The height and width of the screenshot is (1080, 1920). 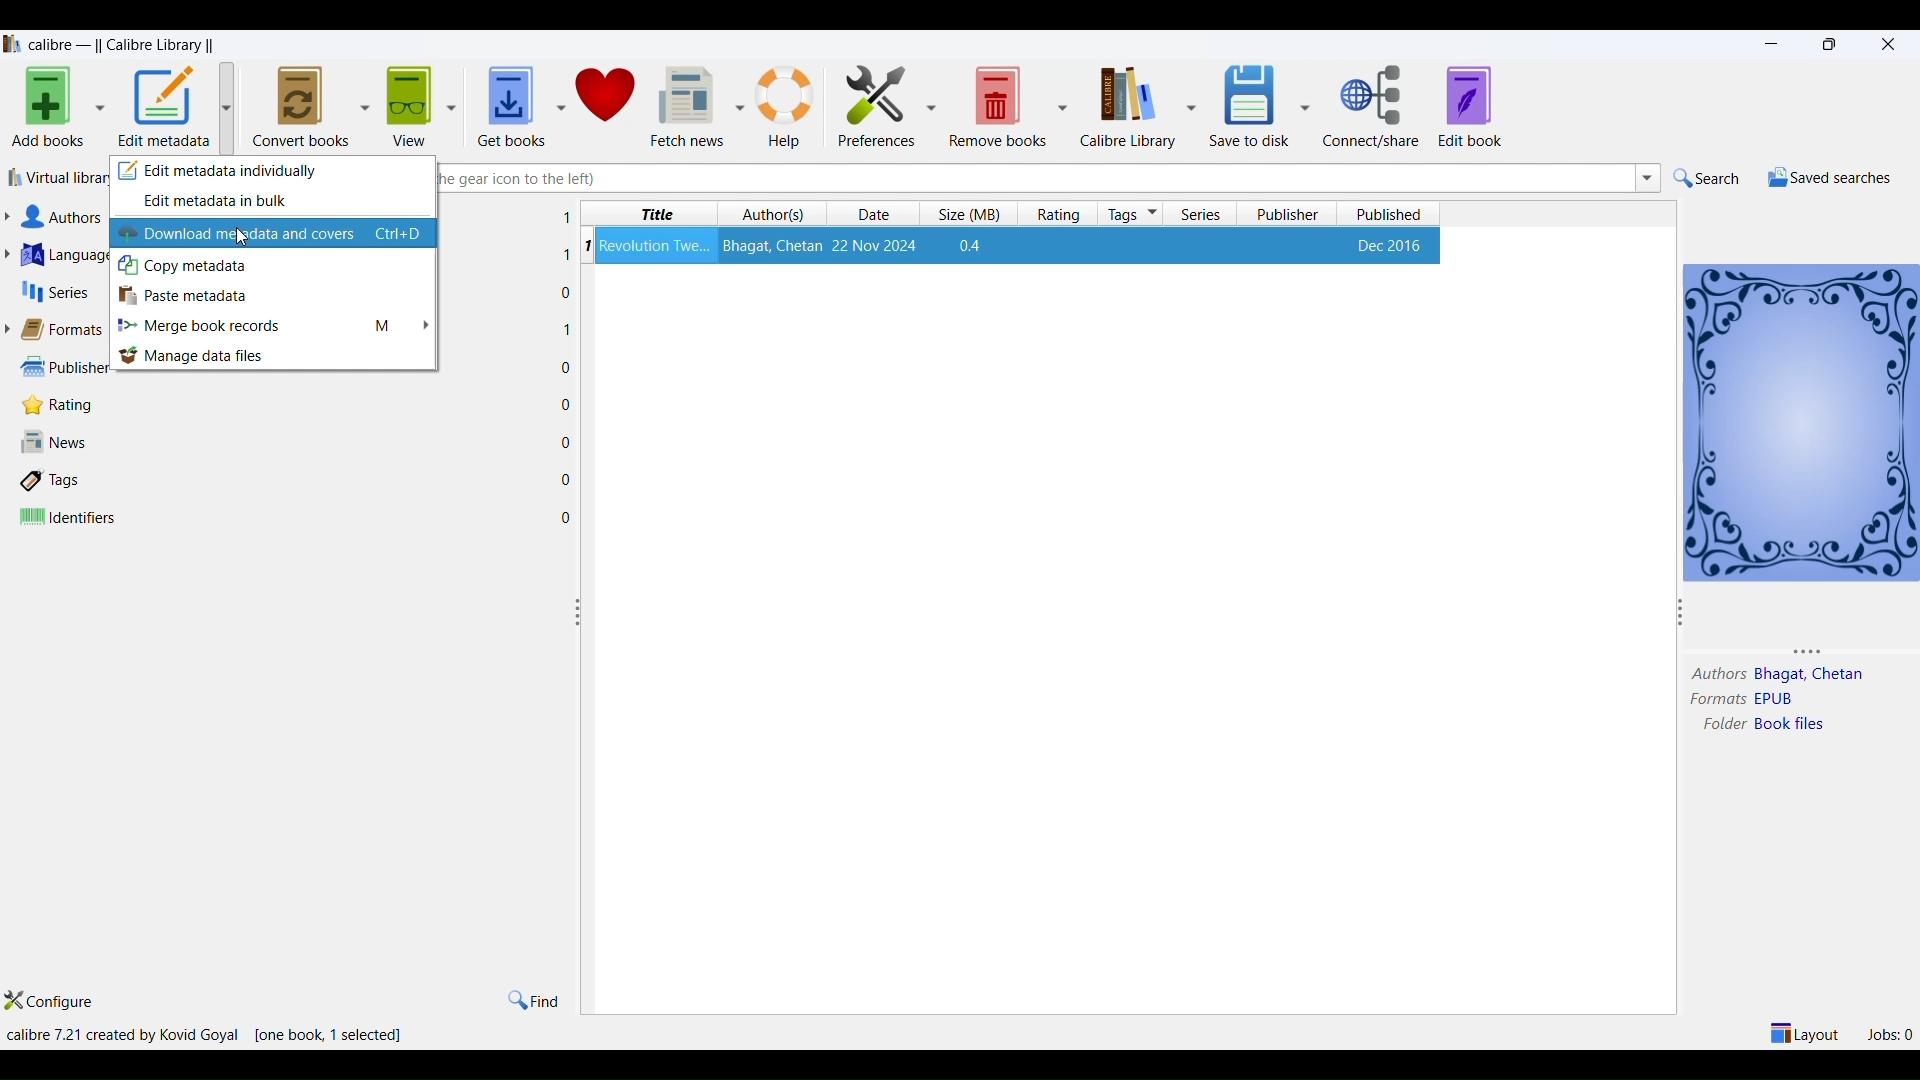 What do you see at coordinates (688, 100) in the screenshot?
I see `fetch news` at bounding box center [688, 100].